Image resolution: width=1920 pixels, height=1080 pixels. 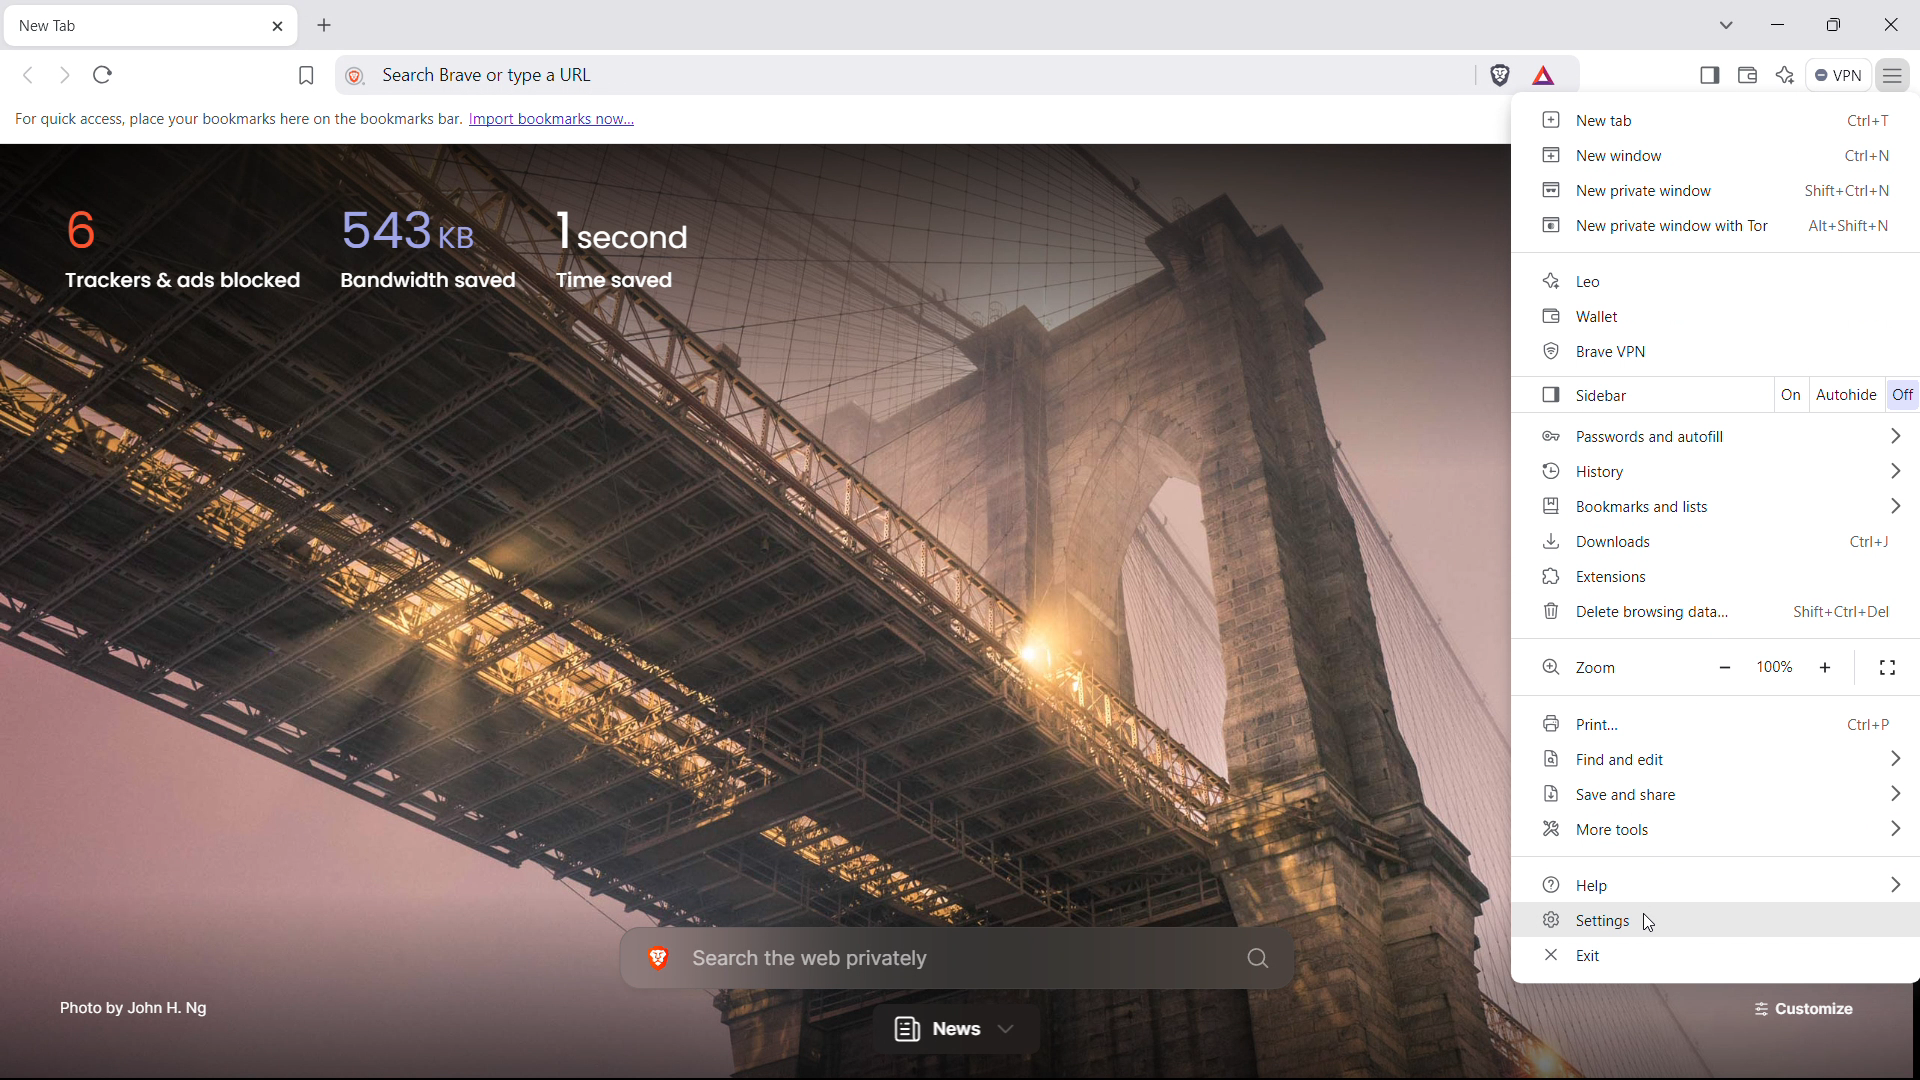 What do you see at coordinates (407, 229) in the screenshot?
I see `543kb` at bounding box center [407, 229].